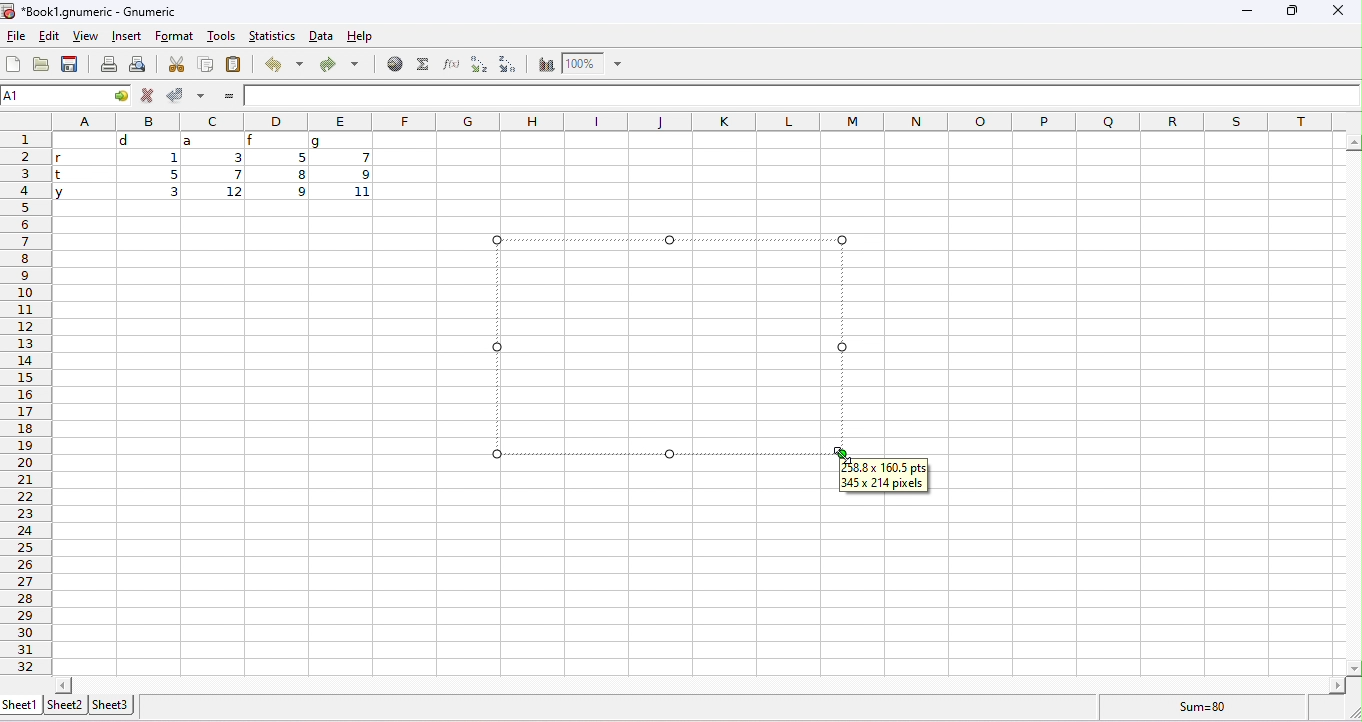  I want to click on formula, so click(1198, 707).